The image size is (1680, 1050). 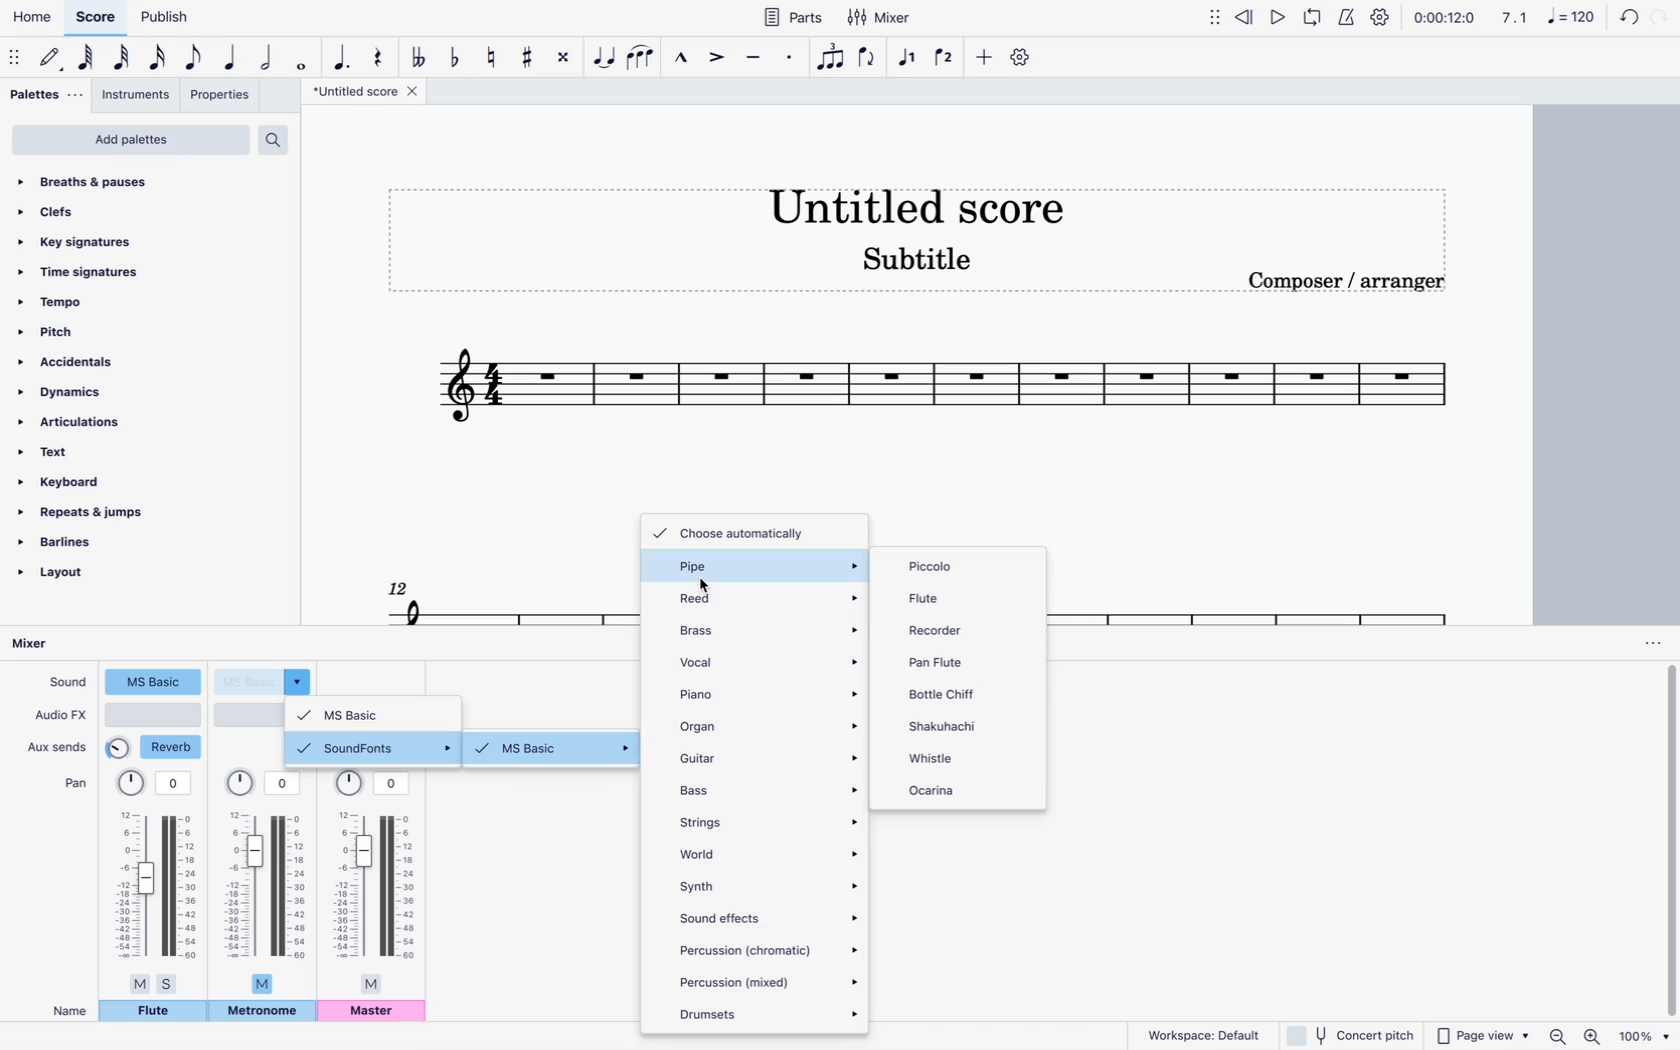 What do you see at coordinates (154, 1014) in the screenshot?
I see `flute` at bounding box center [154, 1014].